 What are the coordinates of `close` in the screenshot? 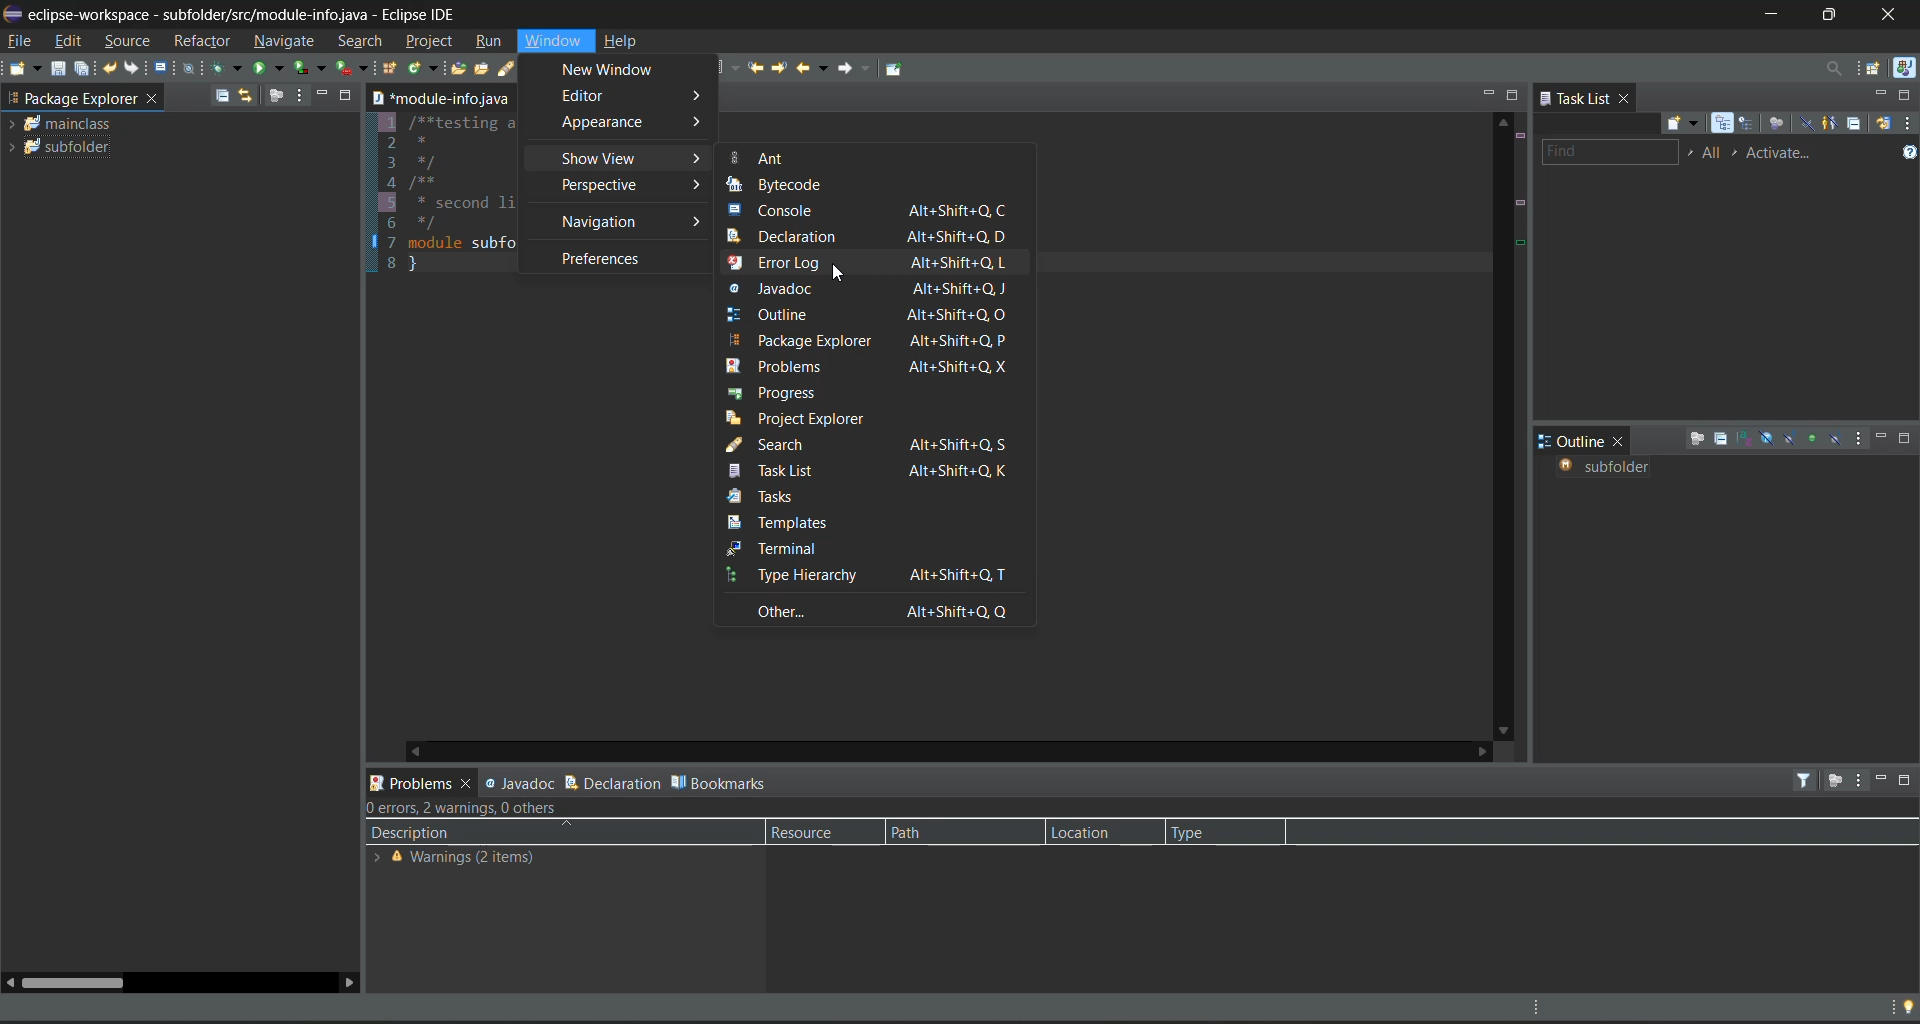 It's located at (1896, 15).